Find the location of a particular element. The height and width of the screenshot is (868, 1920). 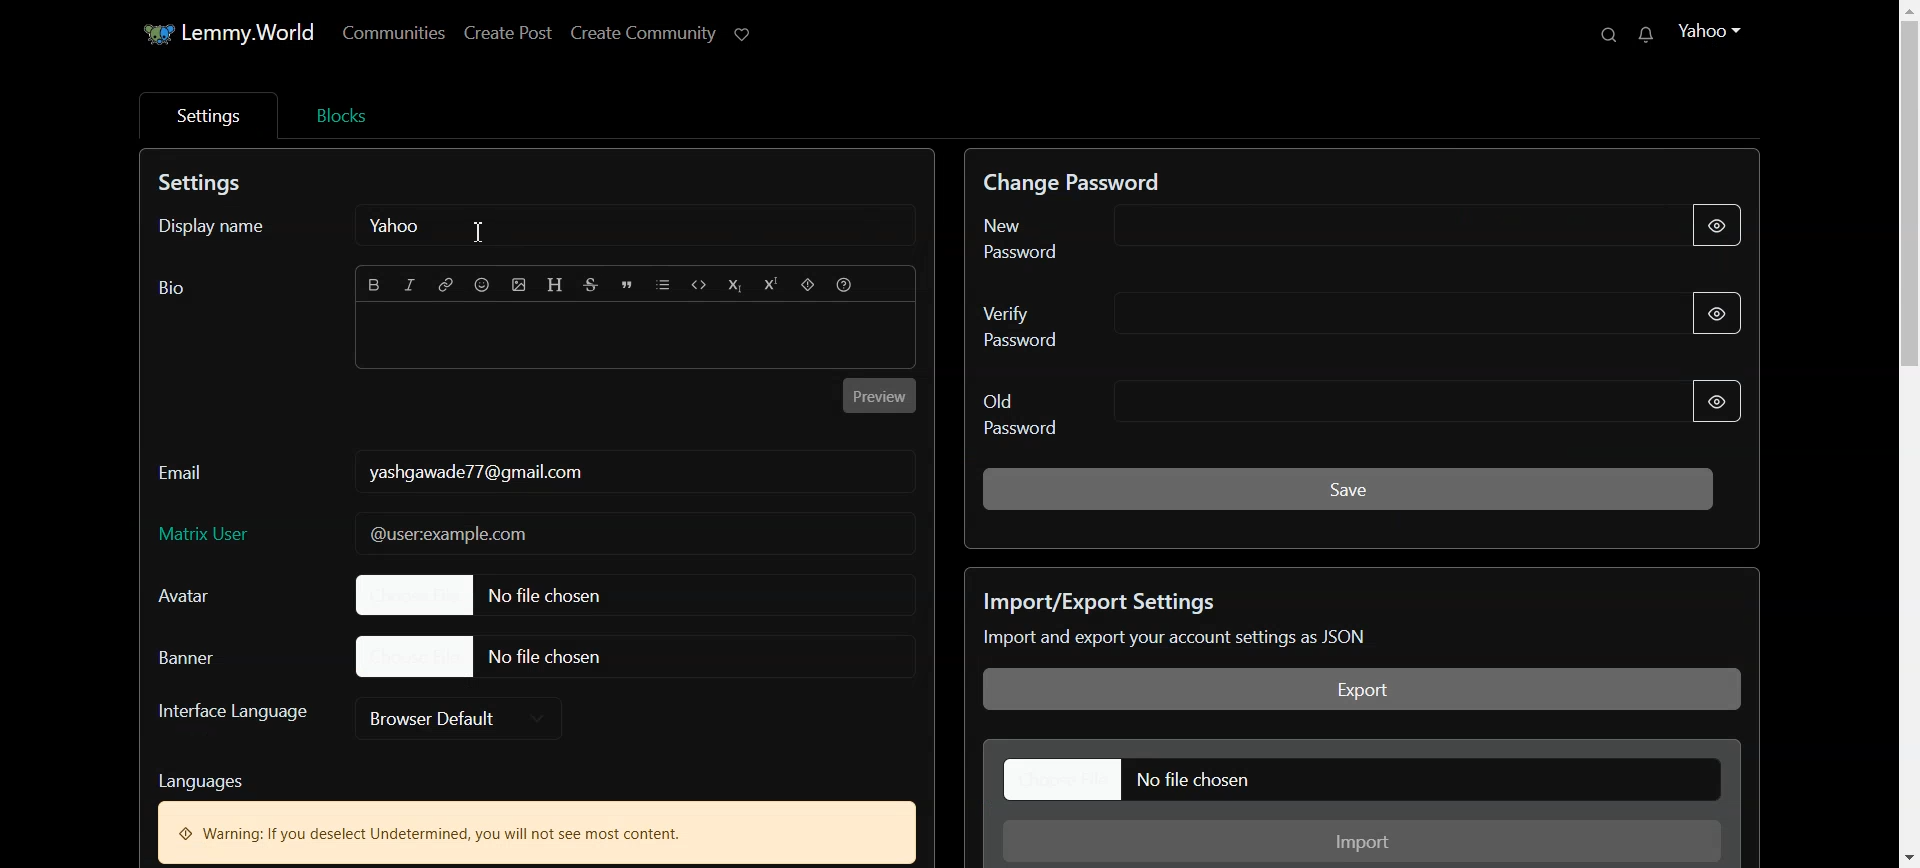

Text is located at coordinates (474, 471).